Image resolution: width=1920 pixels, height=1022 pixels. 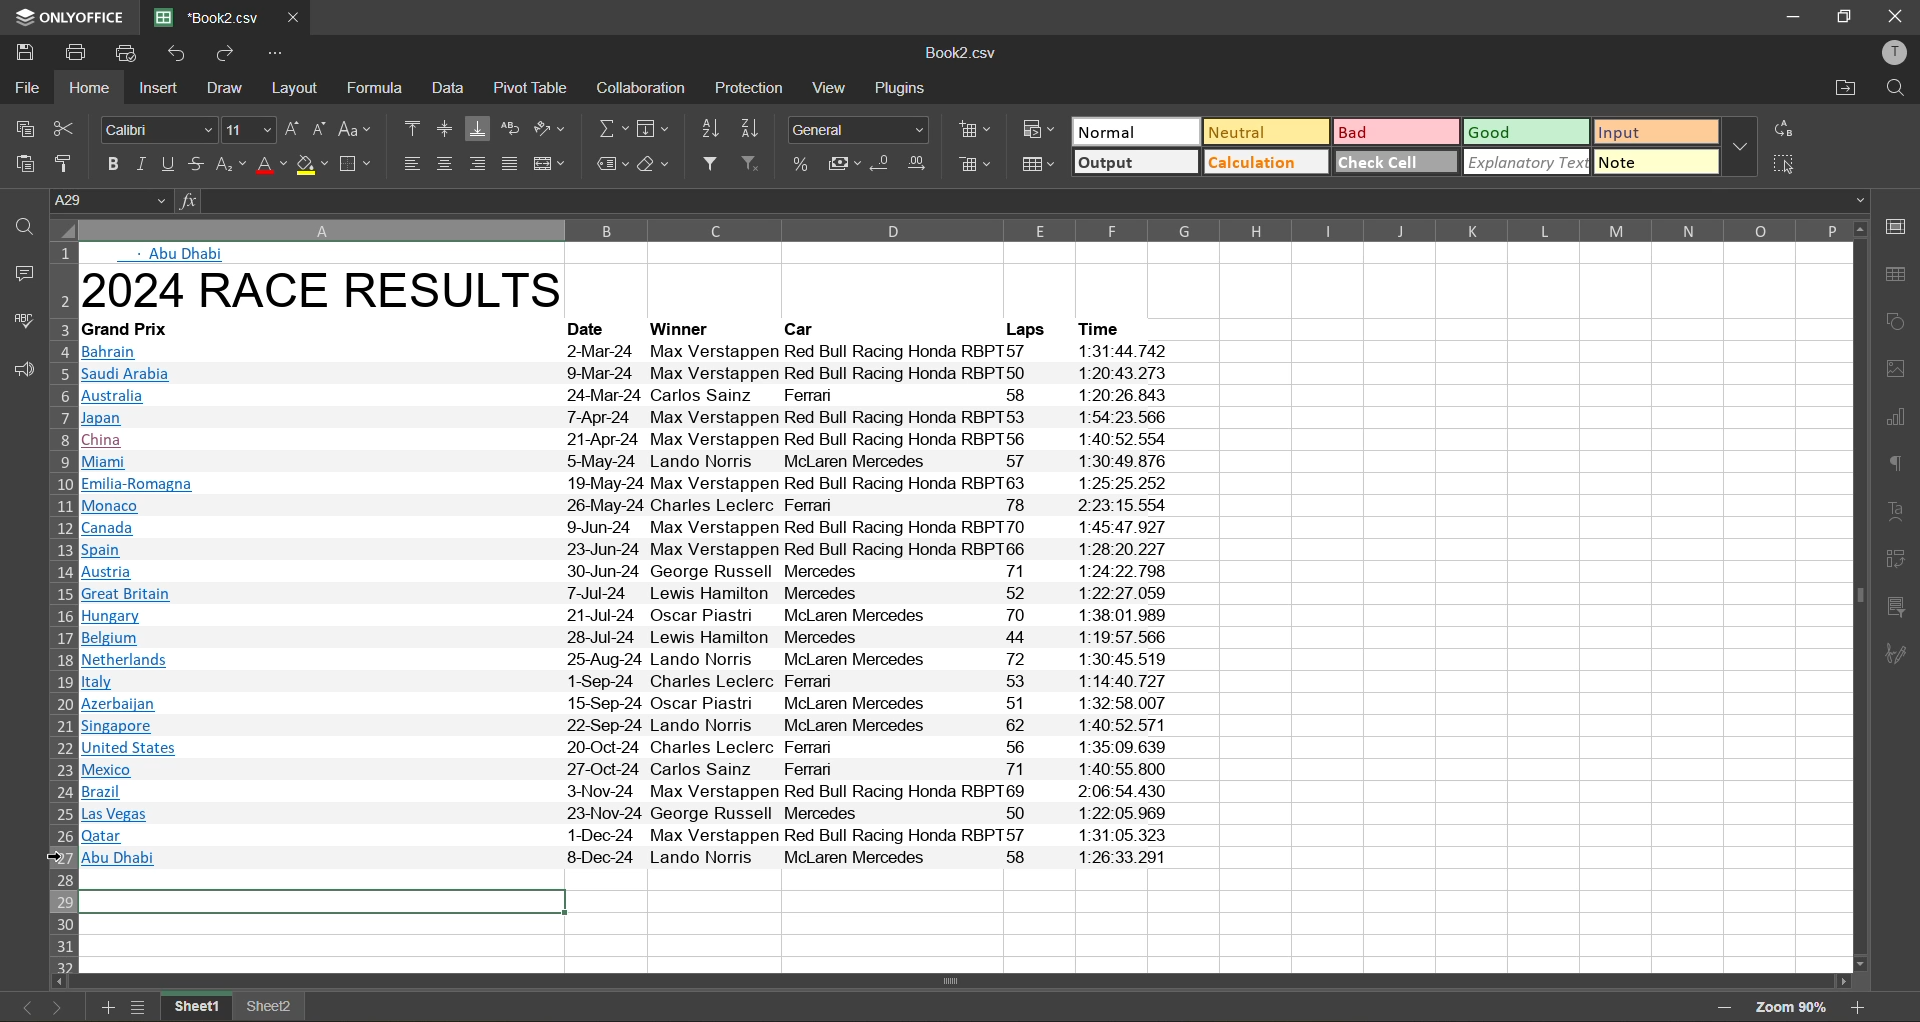 What do you see at coordinates (413, 165) in the screenshot?
I see `align left` at bounding box center [413, 165].